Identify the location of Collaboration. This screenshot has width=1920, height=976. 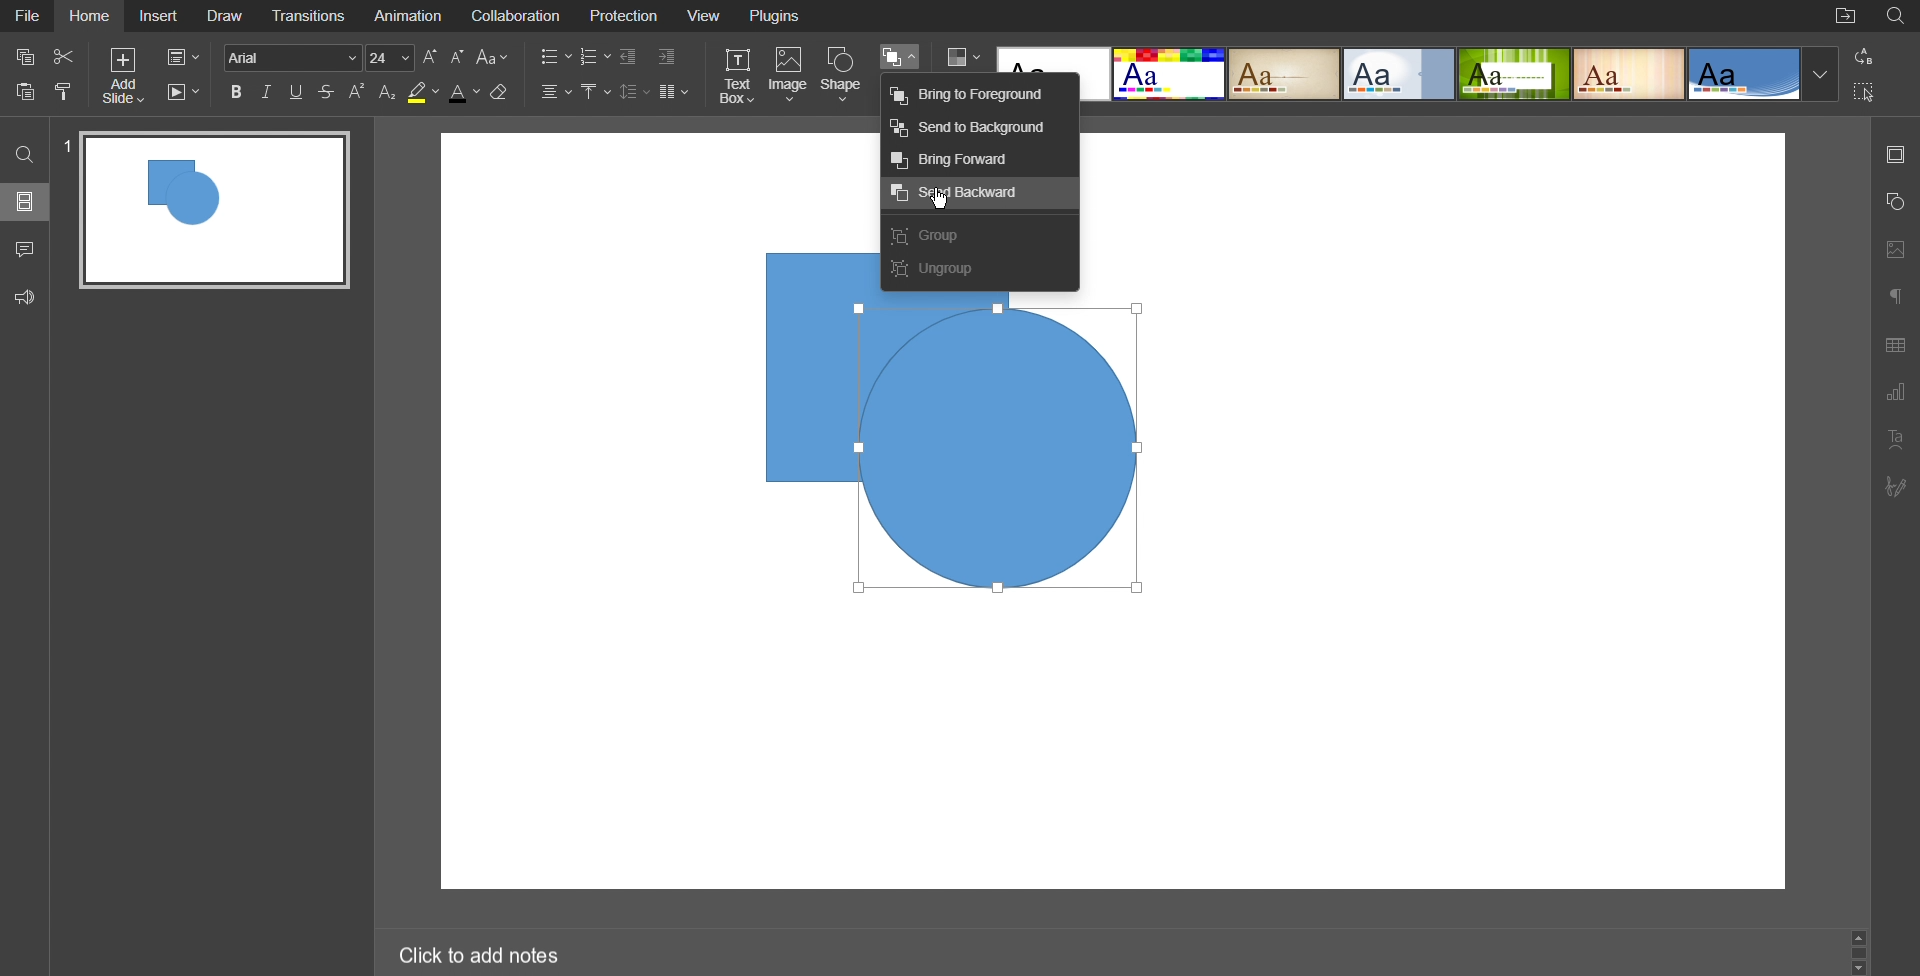
(513, 16).